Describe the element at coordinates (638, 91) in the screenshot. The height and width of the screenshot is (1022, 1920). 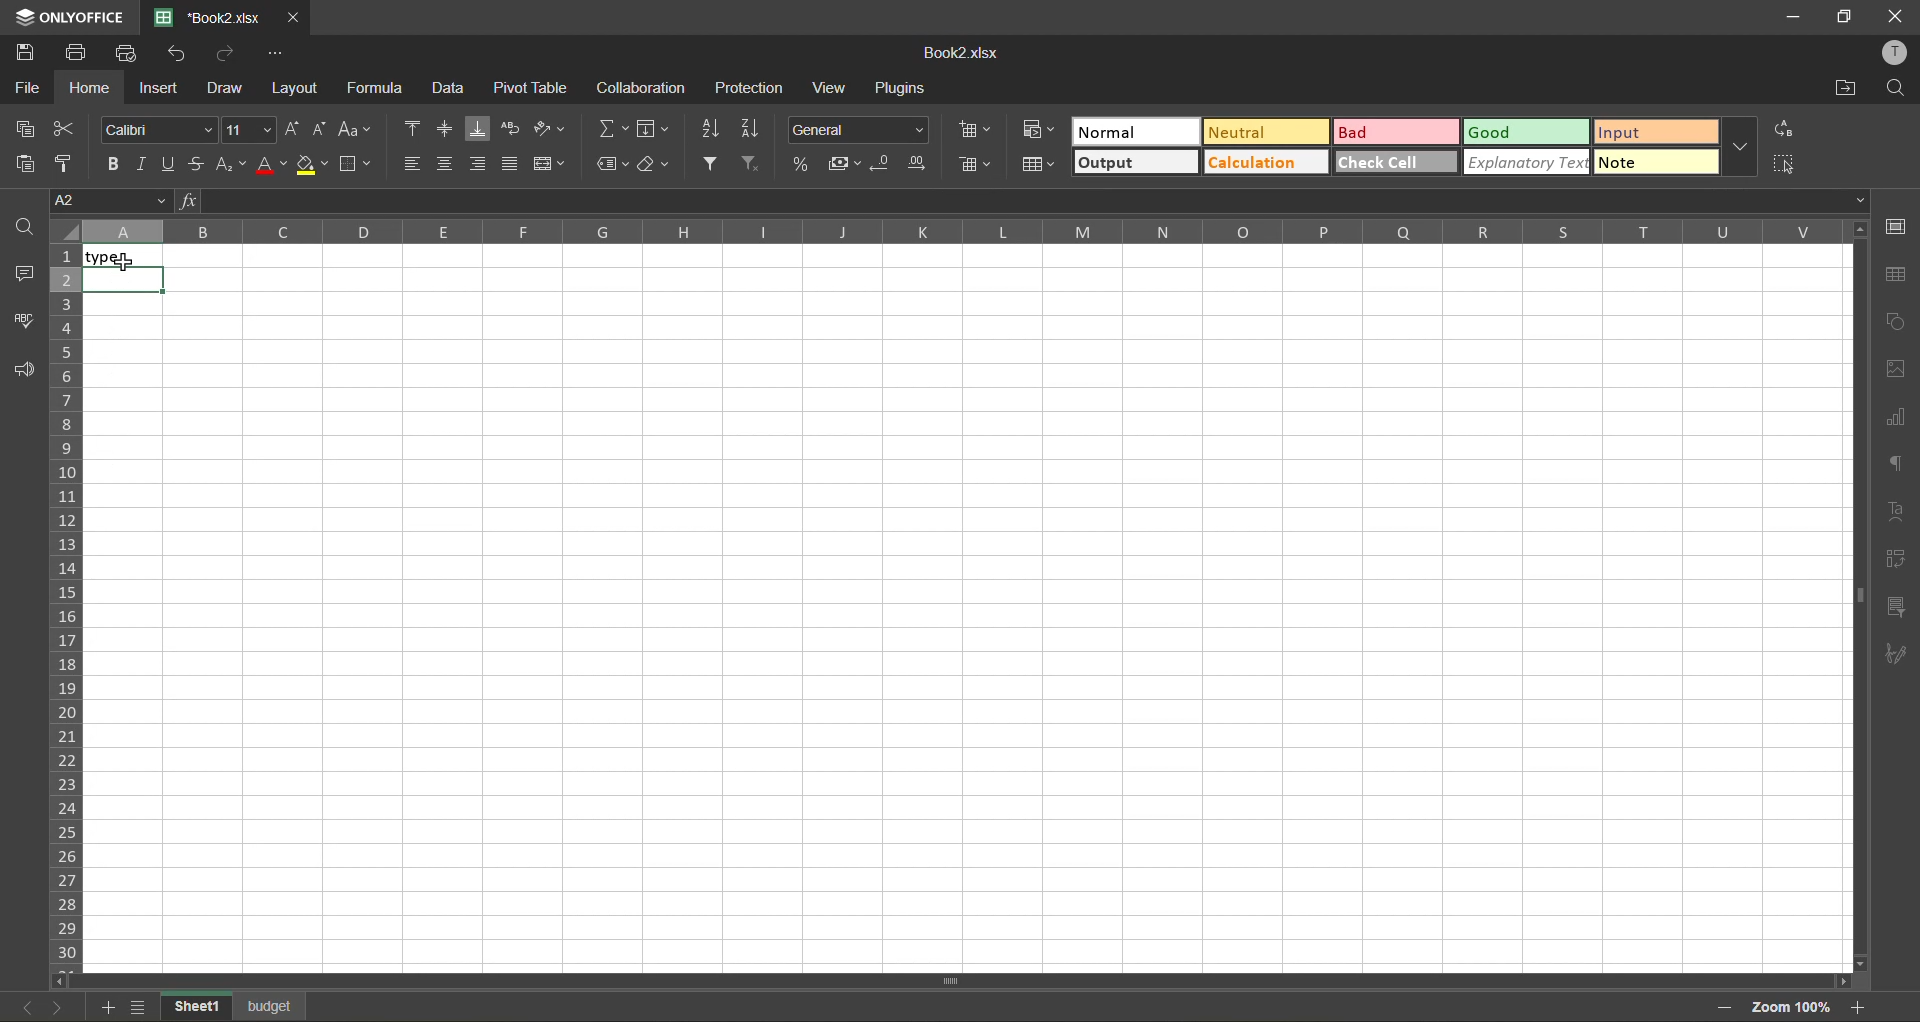
I see `collaboration` at that location.